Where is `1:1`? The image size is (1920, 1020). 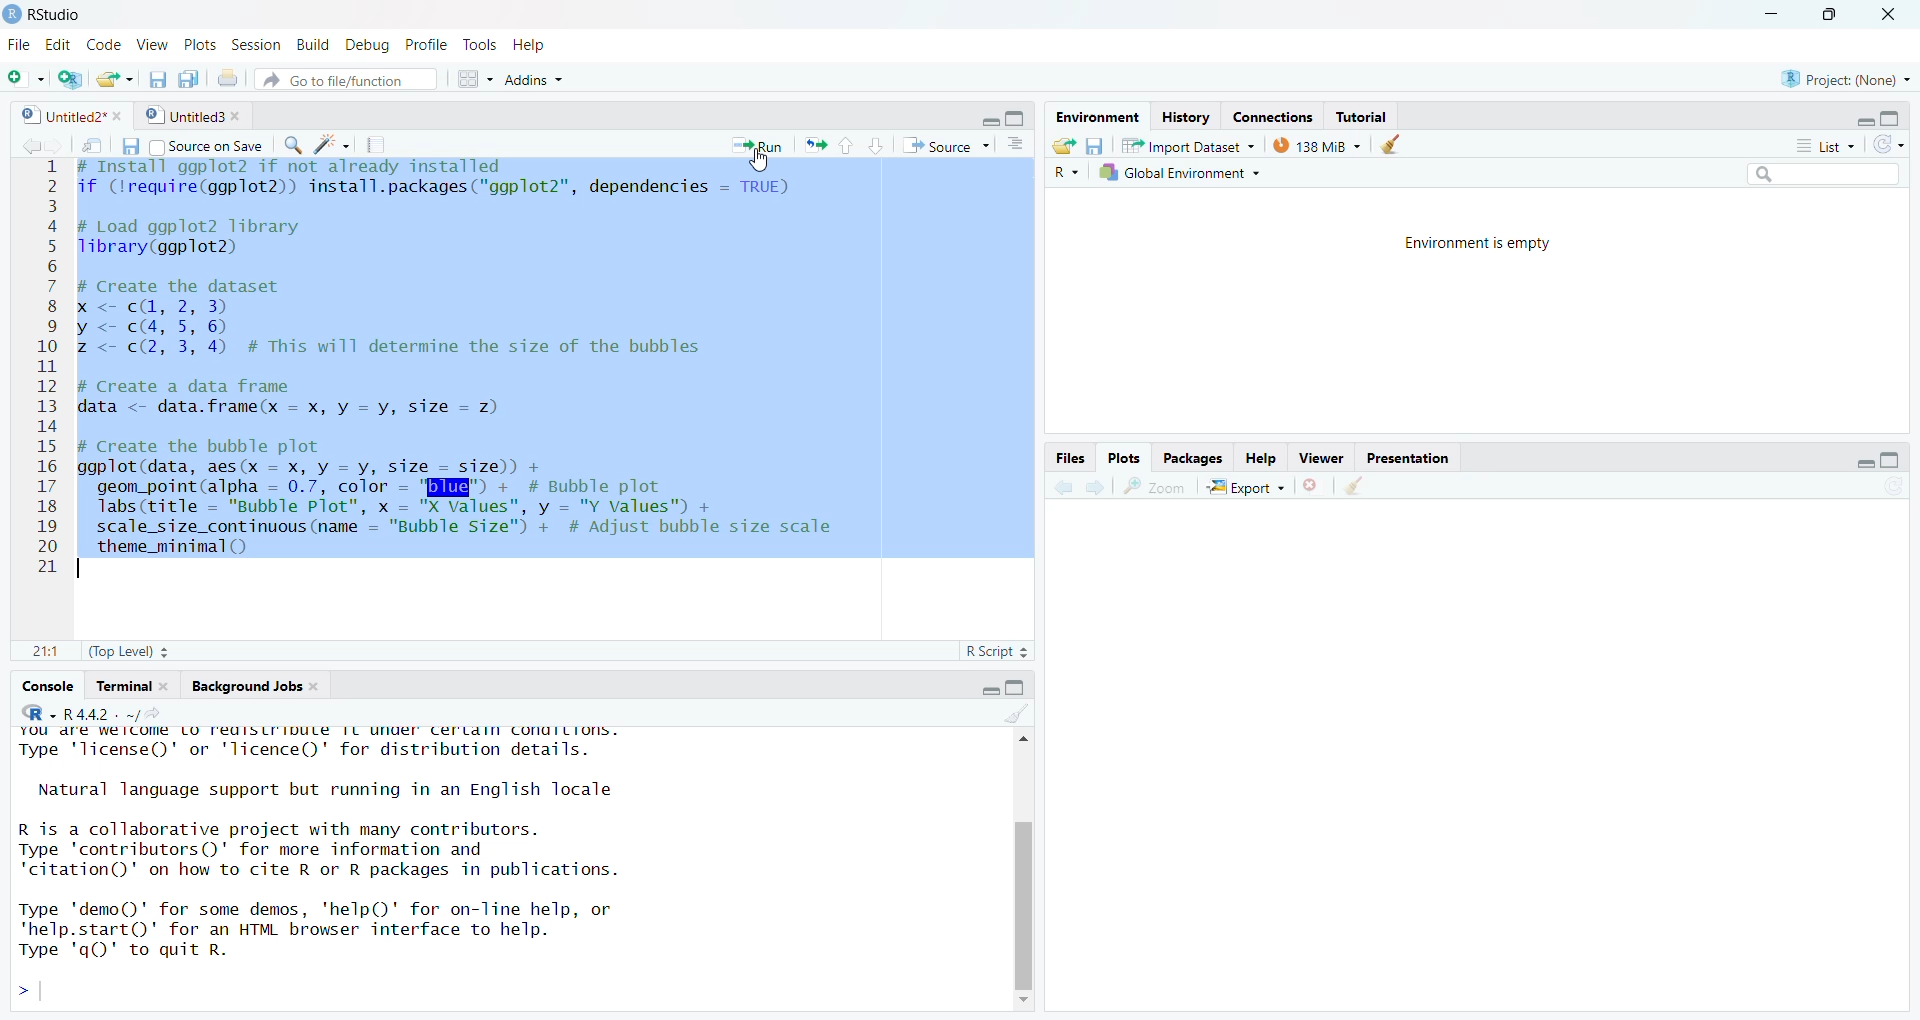
1:1 is located at coordinates (34, 652).